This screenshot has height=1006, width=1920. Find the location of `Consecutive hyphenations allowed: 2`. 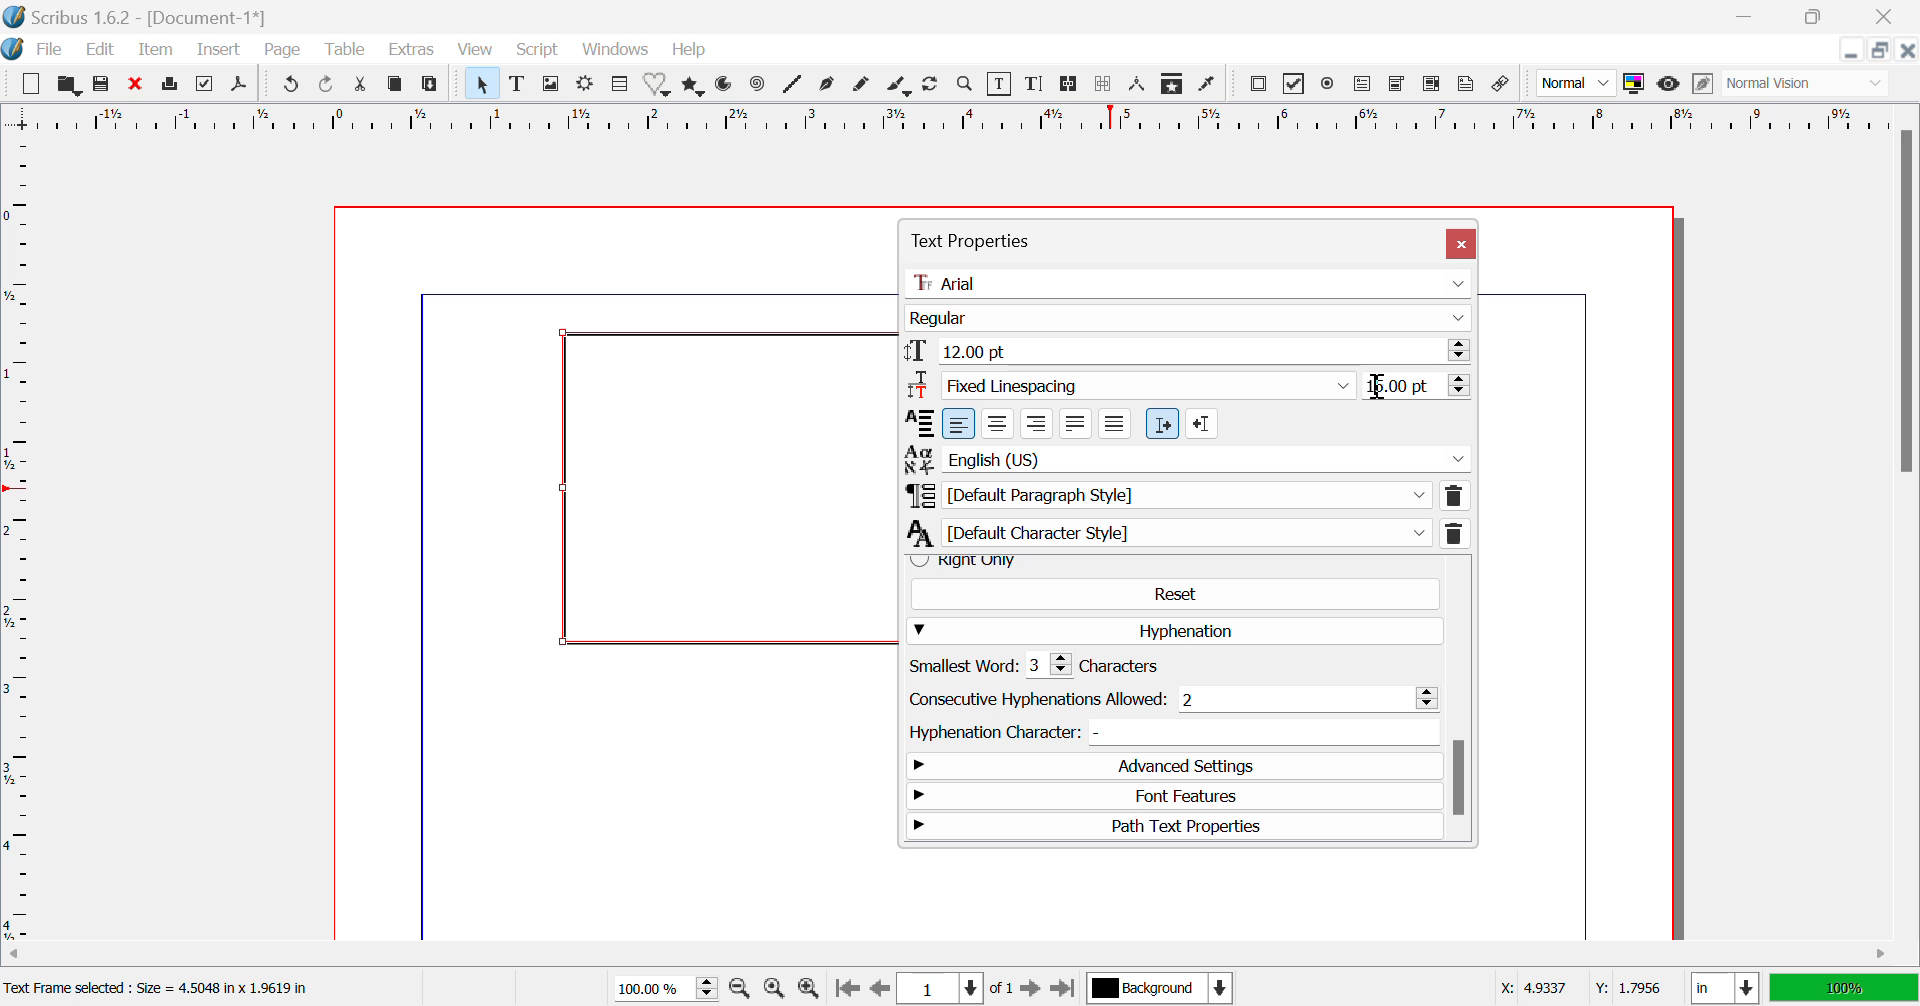

Consecutive hyphenations allowed: 2 is located at coordinates (1172, 699).